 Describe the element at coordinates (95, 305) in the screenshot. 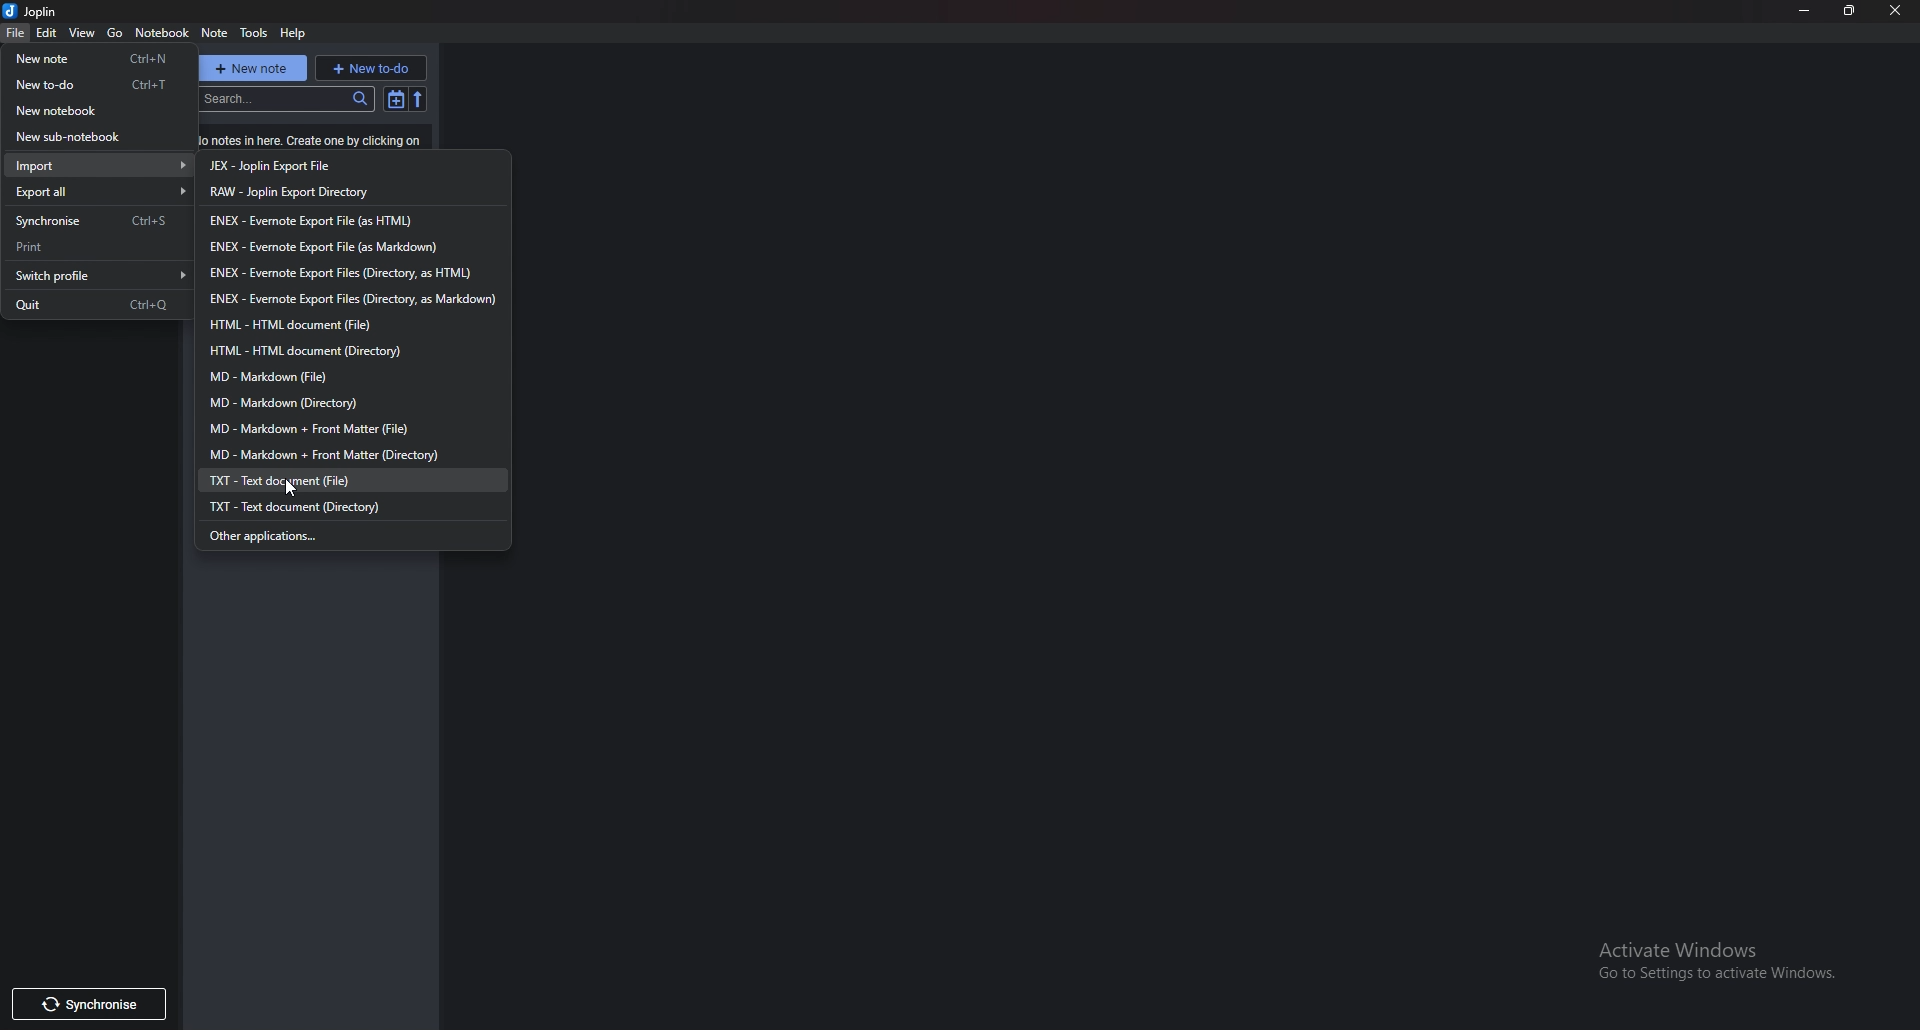

I see `quit` at that location.